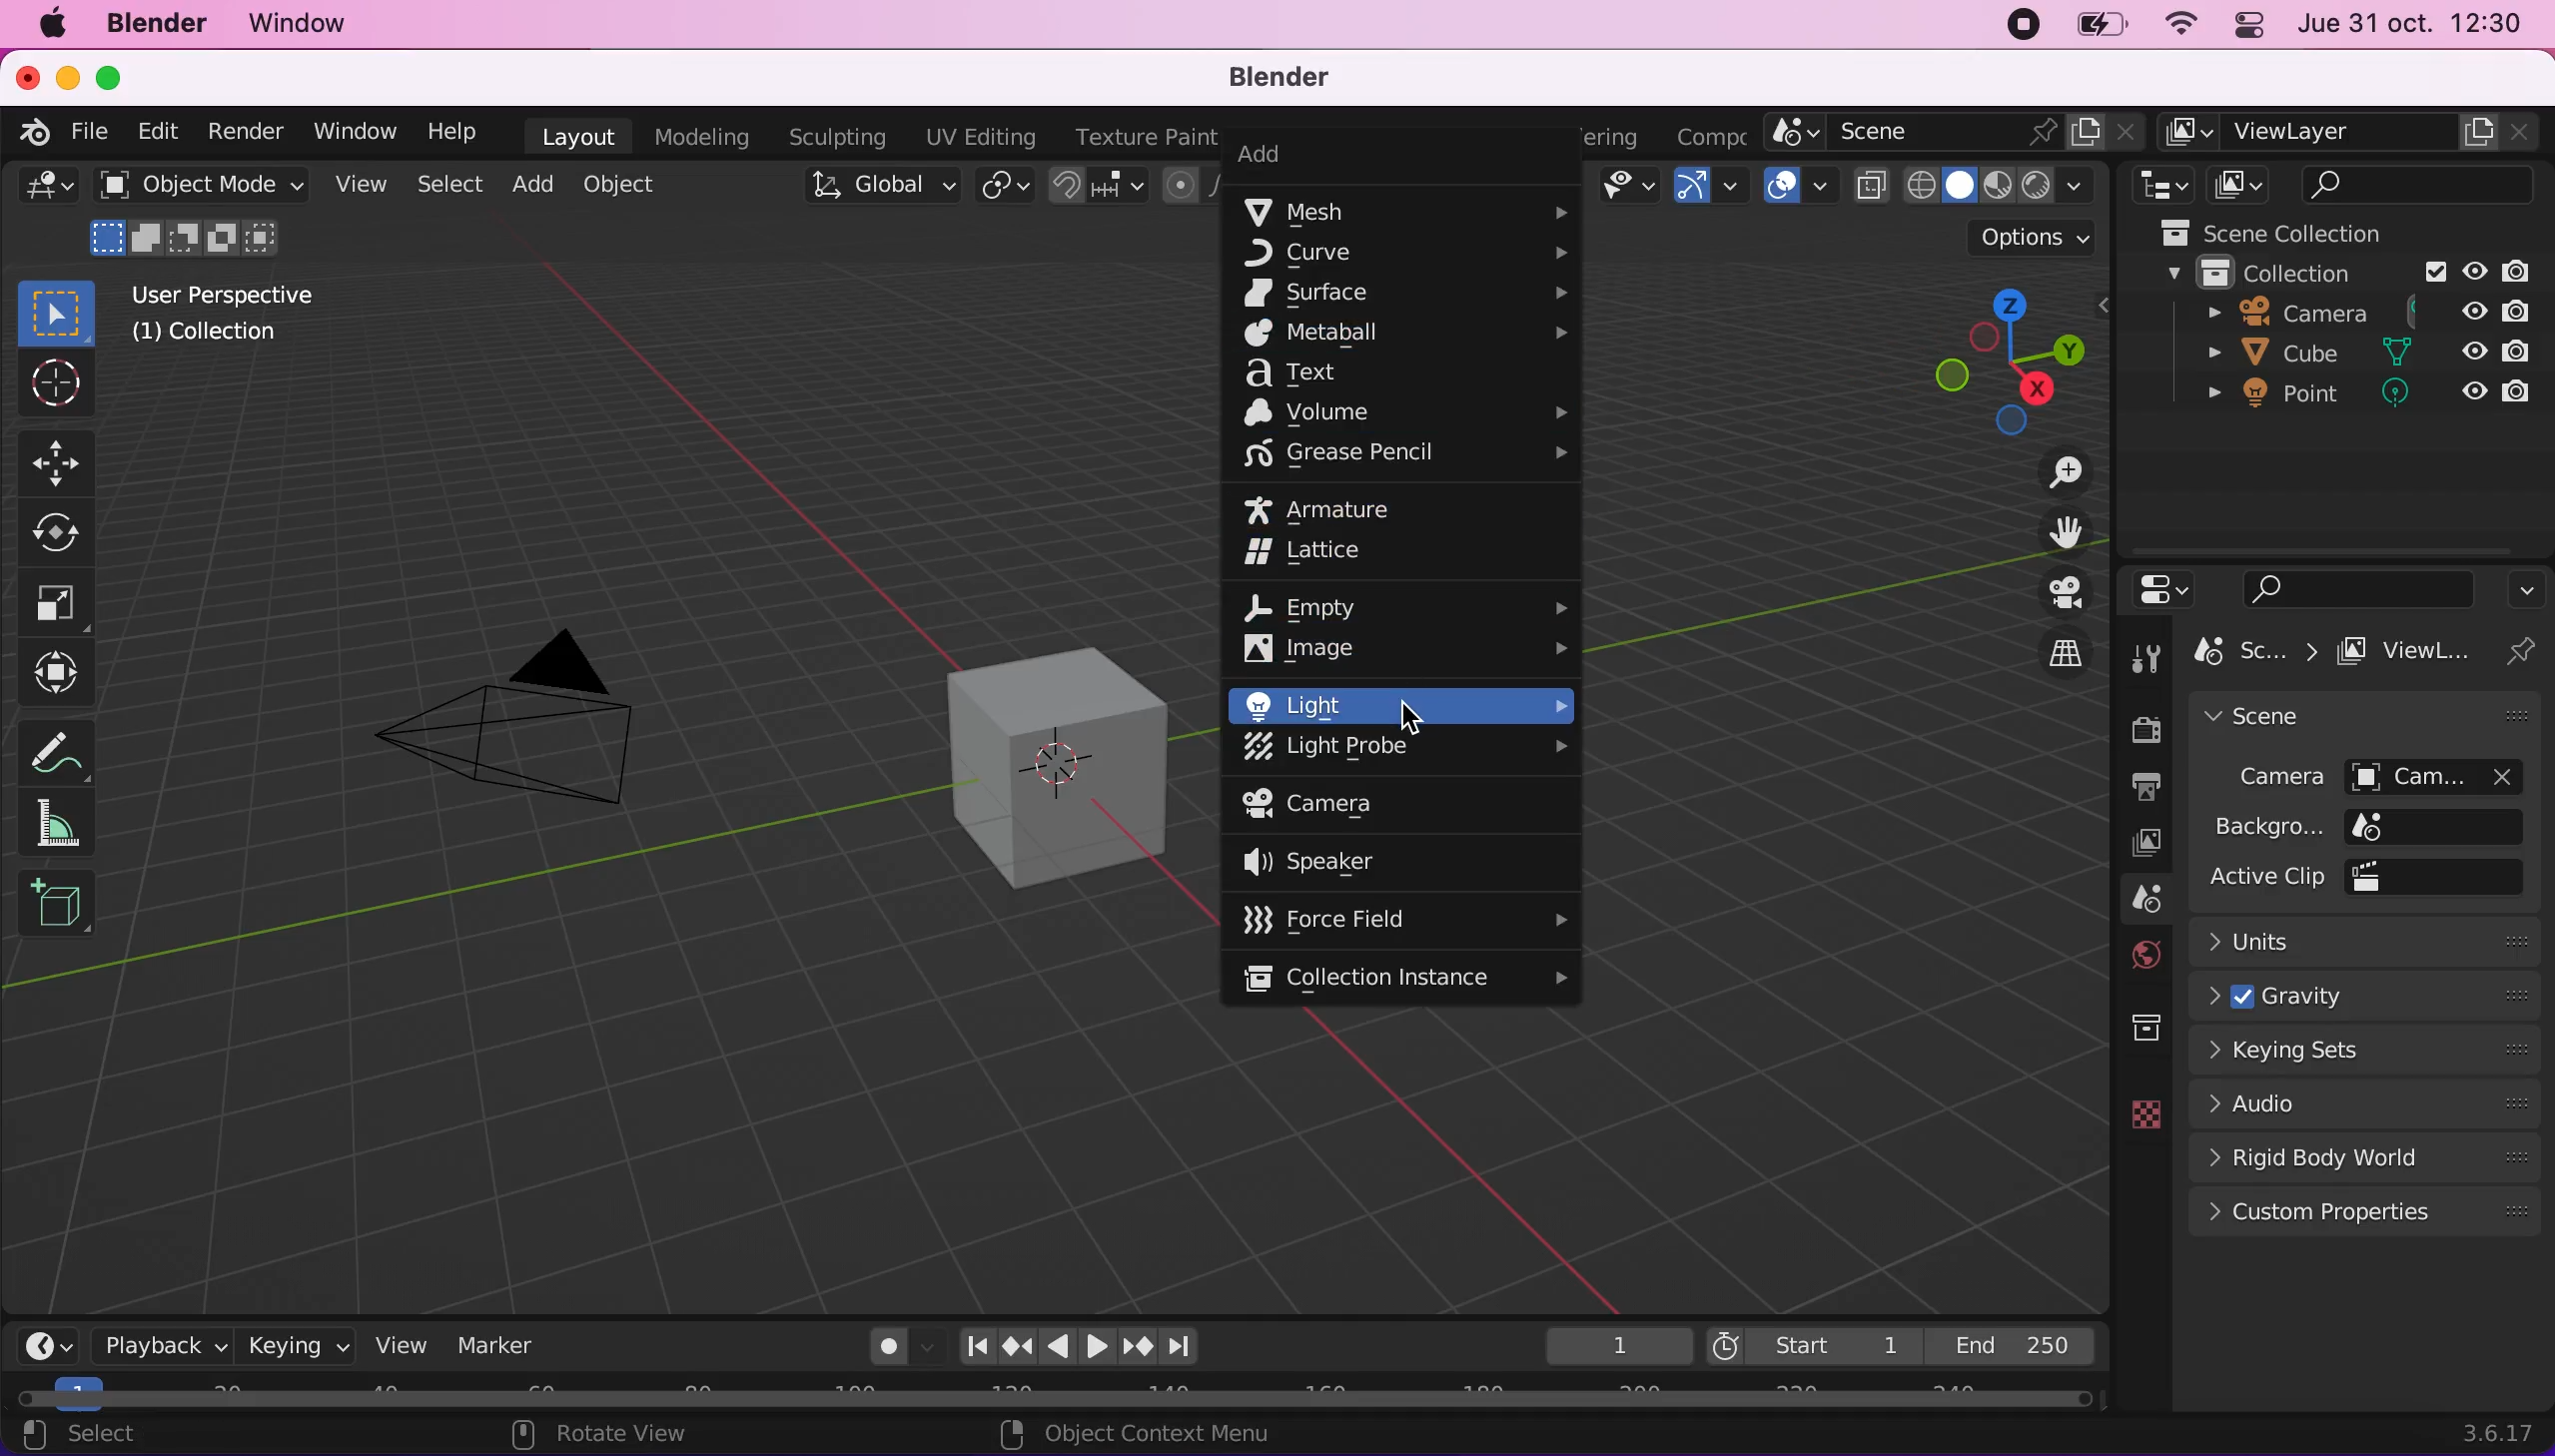 This screenshot has height=1456, width=2555. What do you see at coordinates (2103, 24) in the screenshot?
I see `battery` at bounding box center [2103, 24].